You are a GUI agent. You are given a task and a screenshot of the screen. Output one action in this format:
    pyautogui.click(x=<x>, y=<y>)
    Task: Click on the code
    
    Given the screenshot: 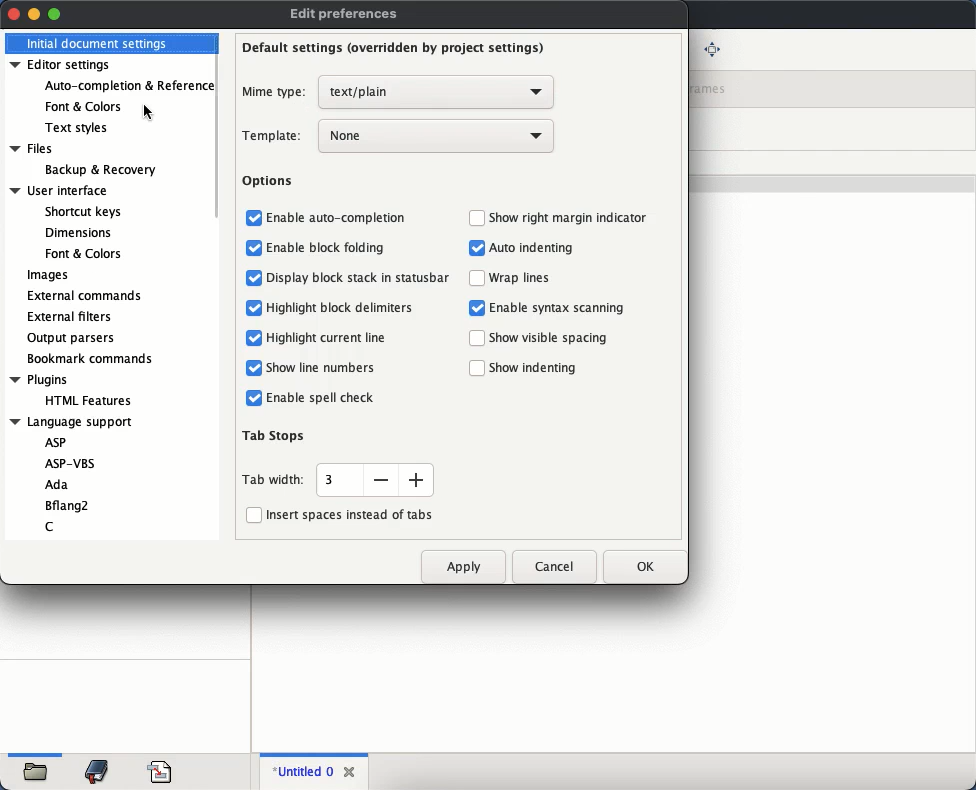 What is the action you would take?
    pyautogui.click(x=160, y=770)
    